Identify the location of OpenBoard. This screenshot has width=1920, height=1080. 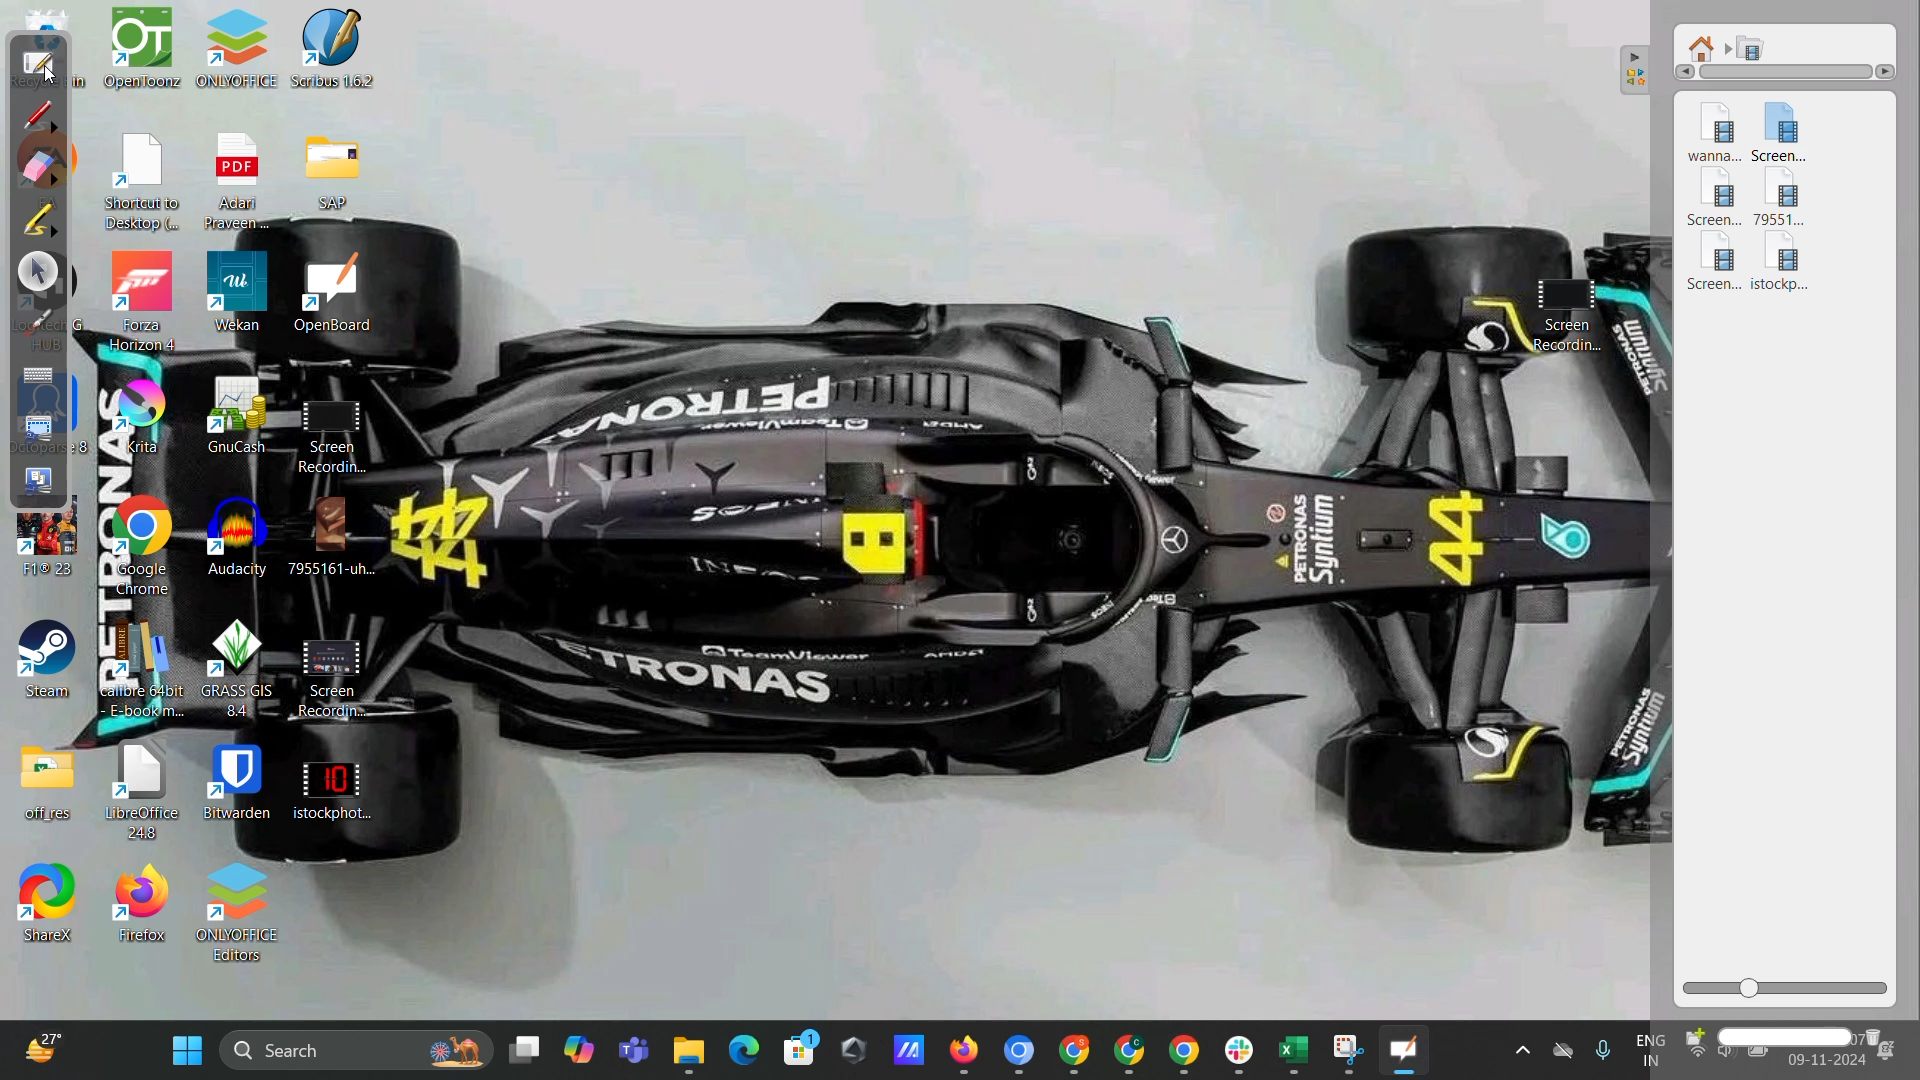
(336, 292).